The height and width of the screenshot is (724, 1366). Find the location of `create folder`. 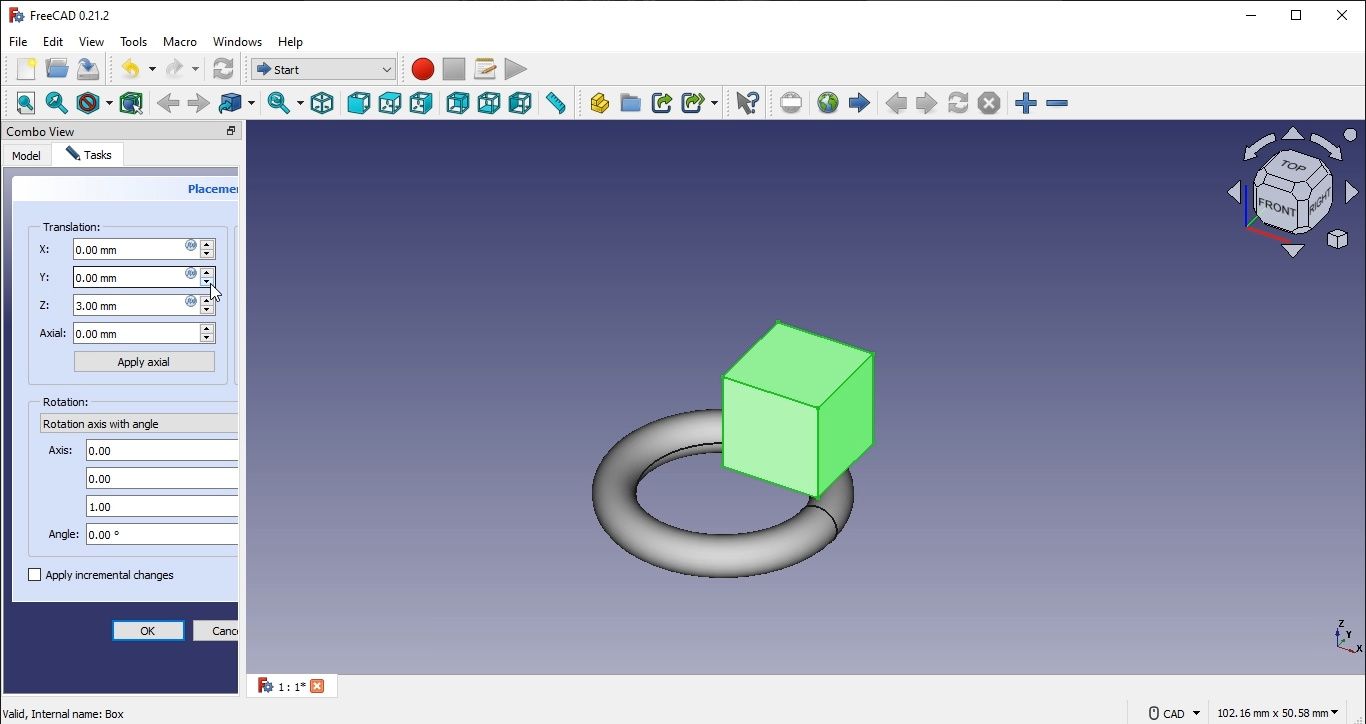

create folder is located at coordinates (631, 104).